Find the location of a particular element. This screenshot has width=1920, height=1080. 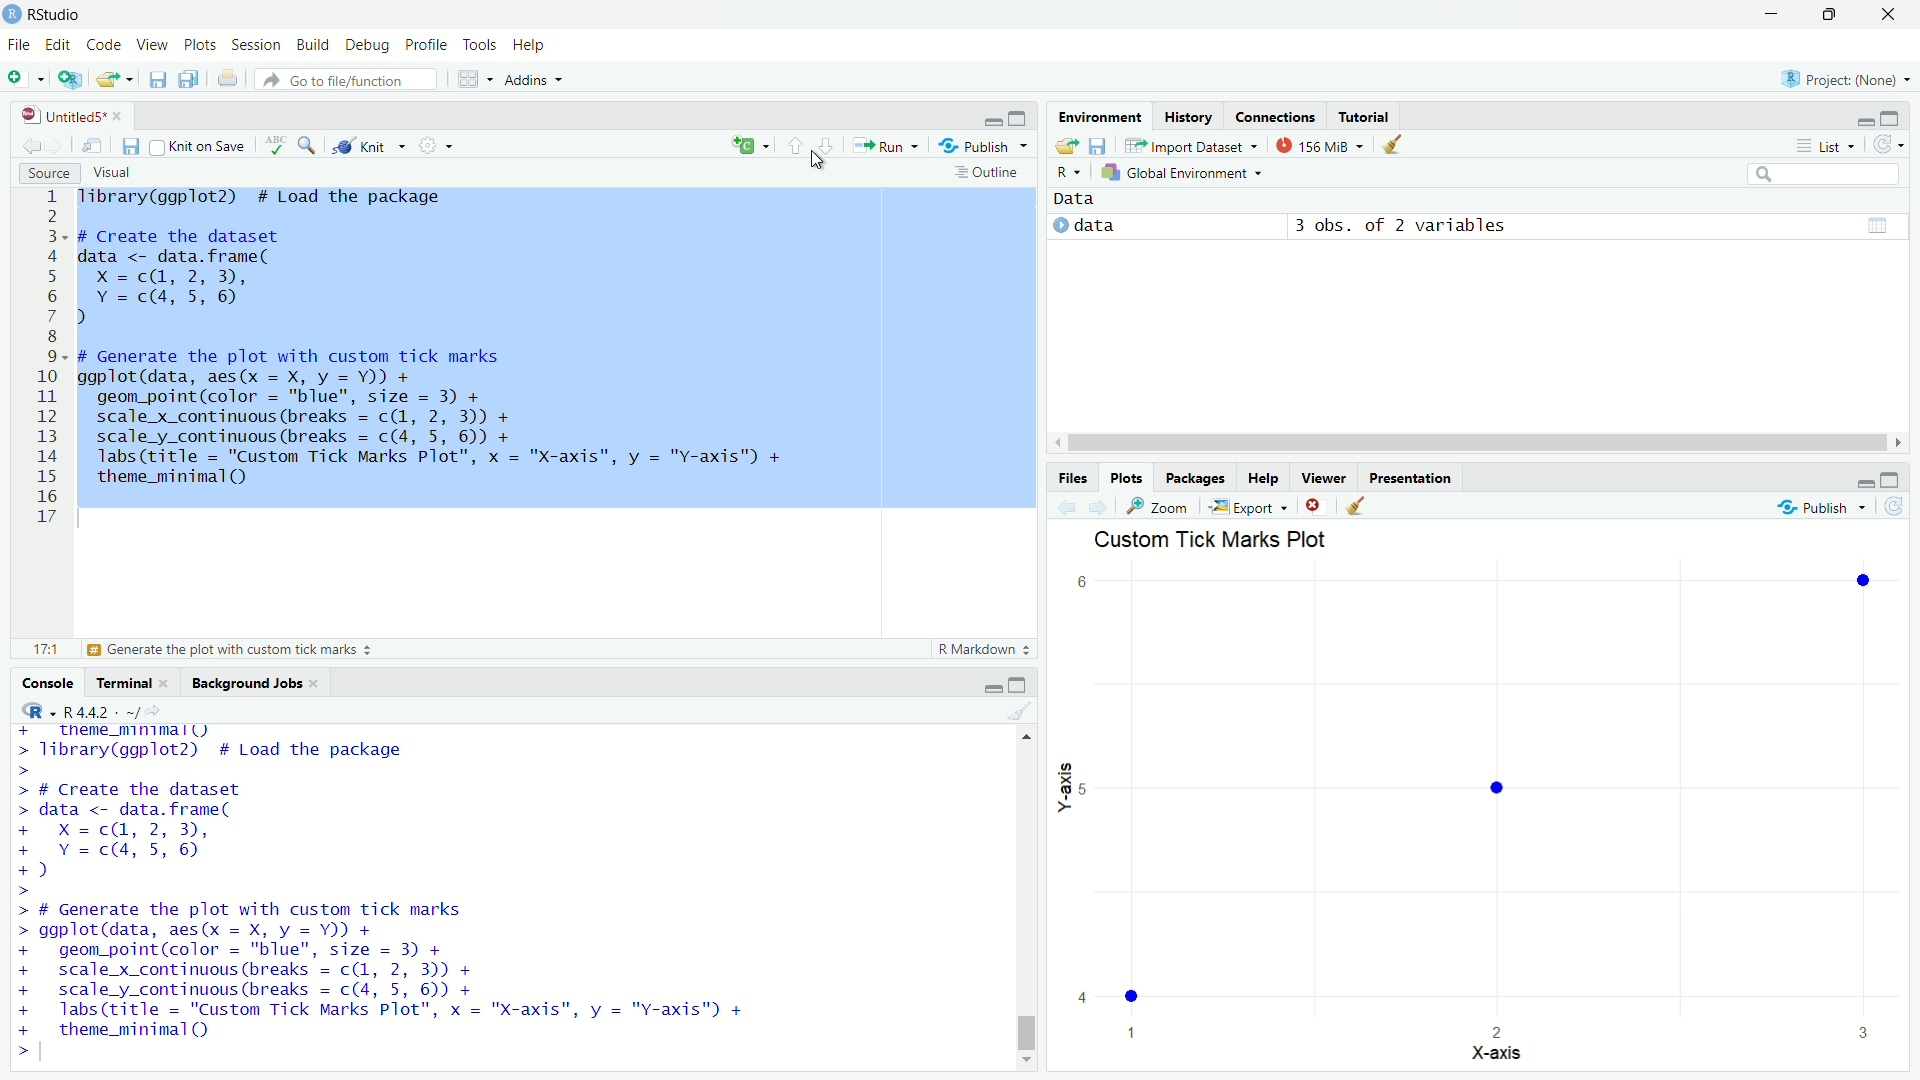

prompt cursor is located at coordinates (25, 893).